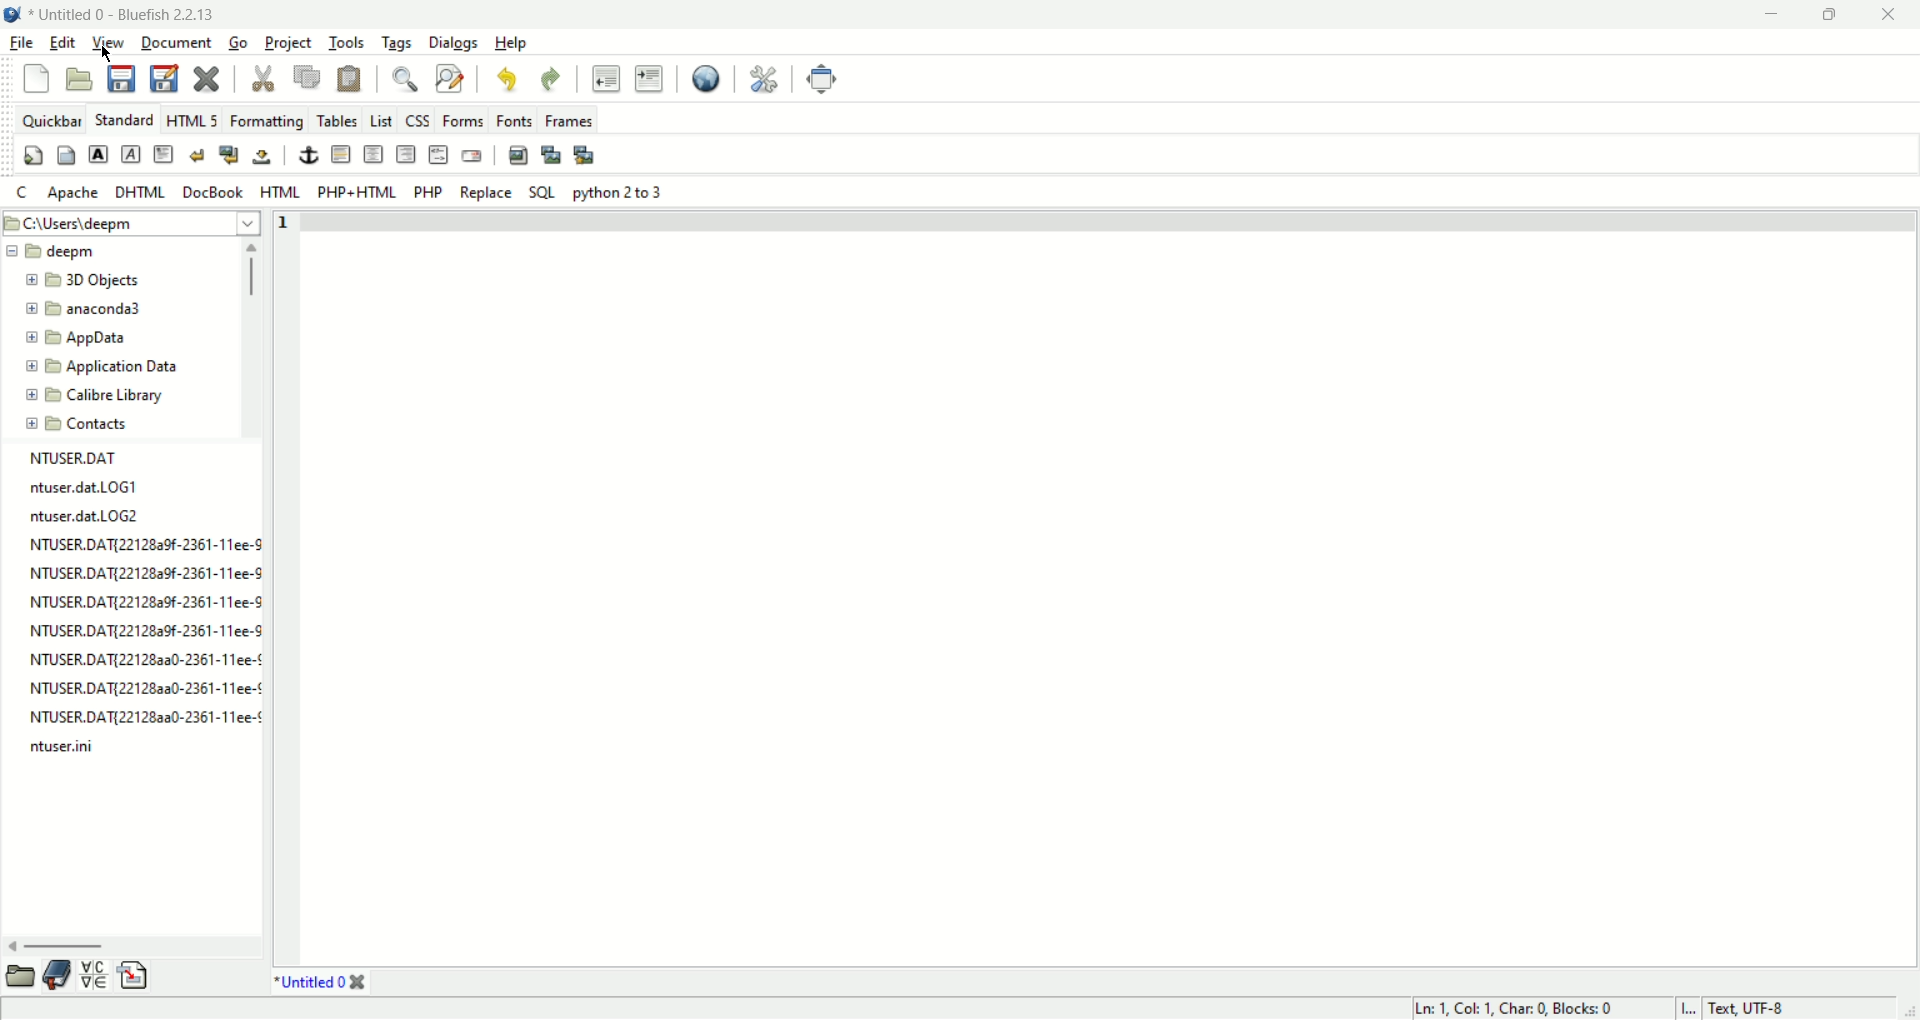  Describe the element at coordinates (74, 194) in the screenshot. I see `apache` at that location.